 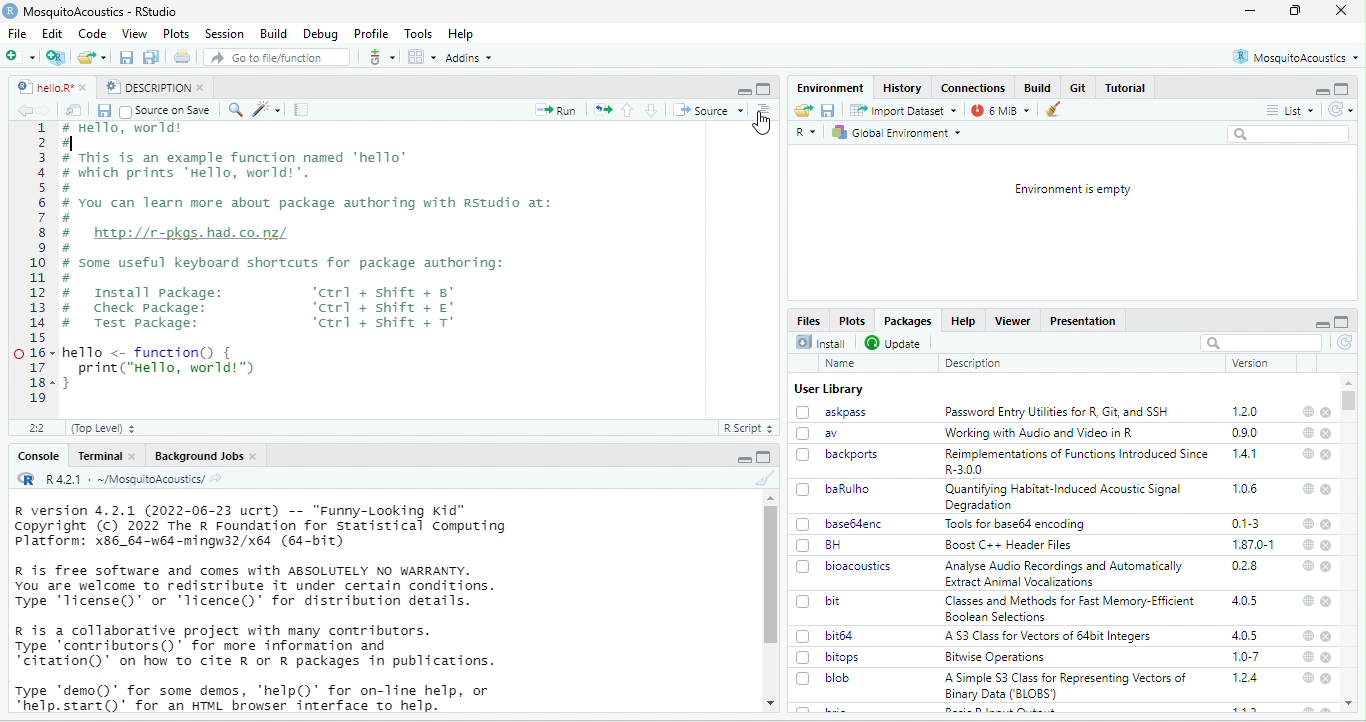 I want to click on help, so click(x=1306, y=523).